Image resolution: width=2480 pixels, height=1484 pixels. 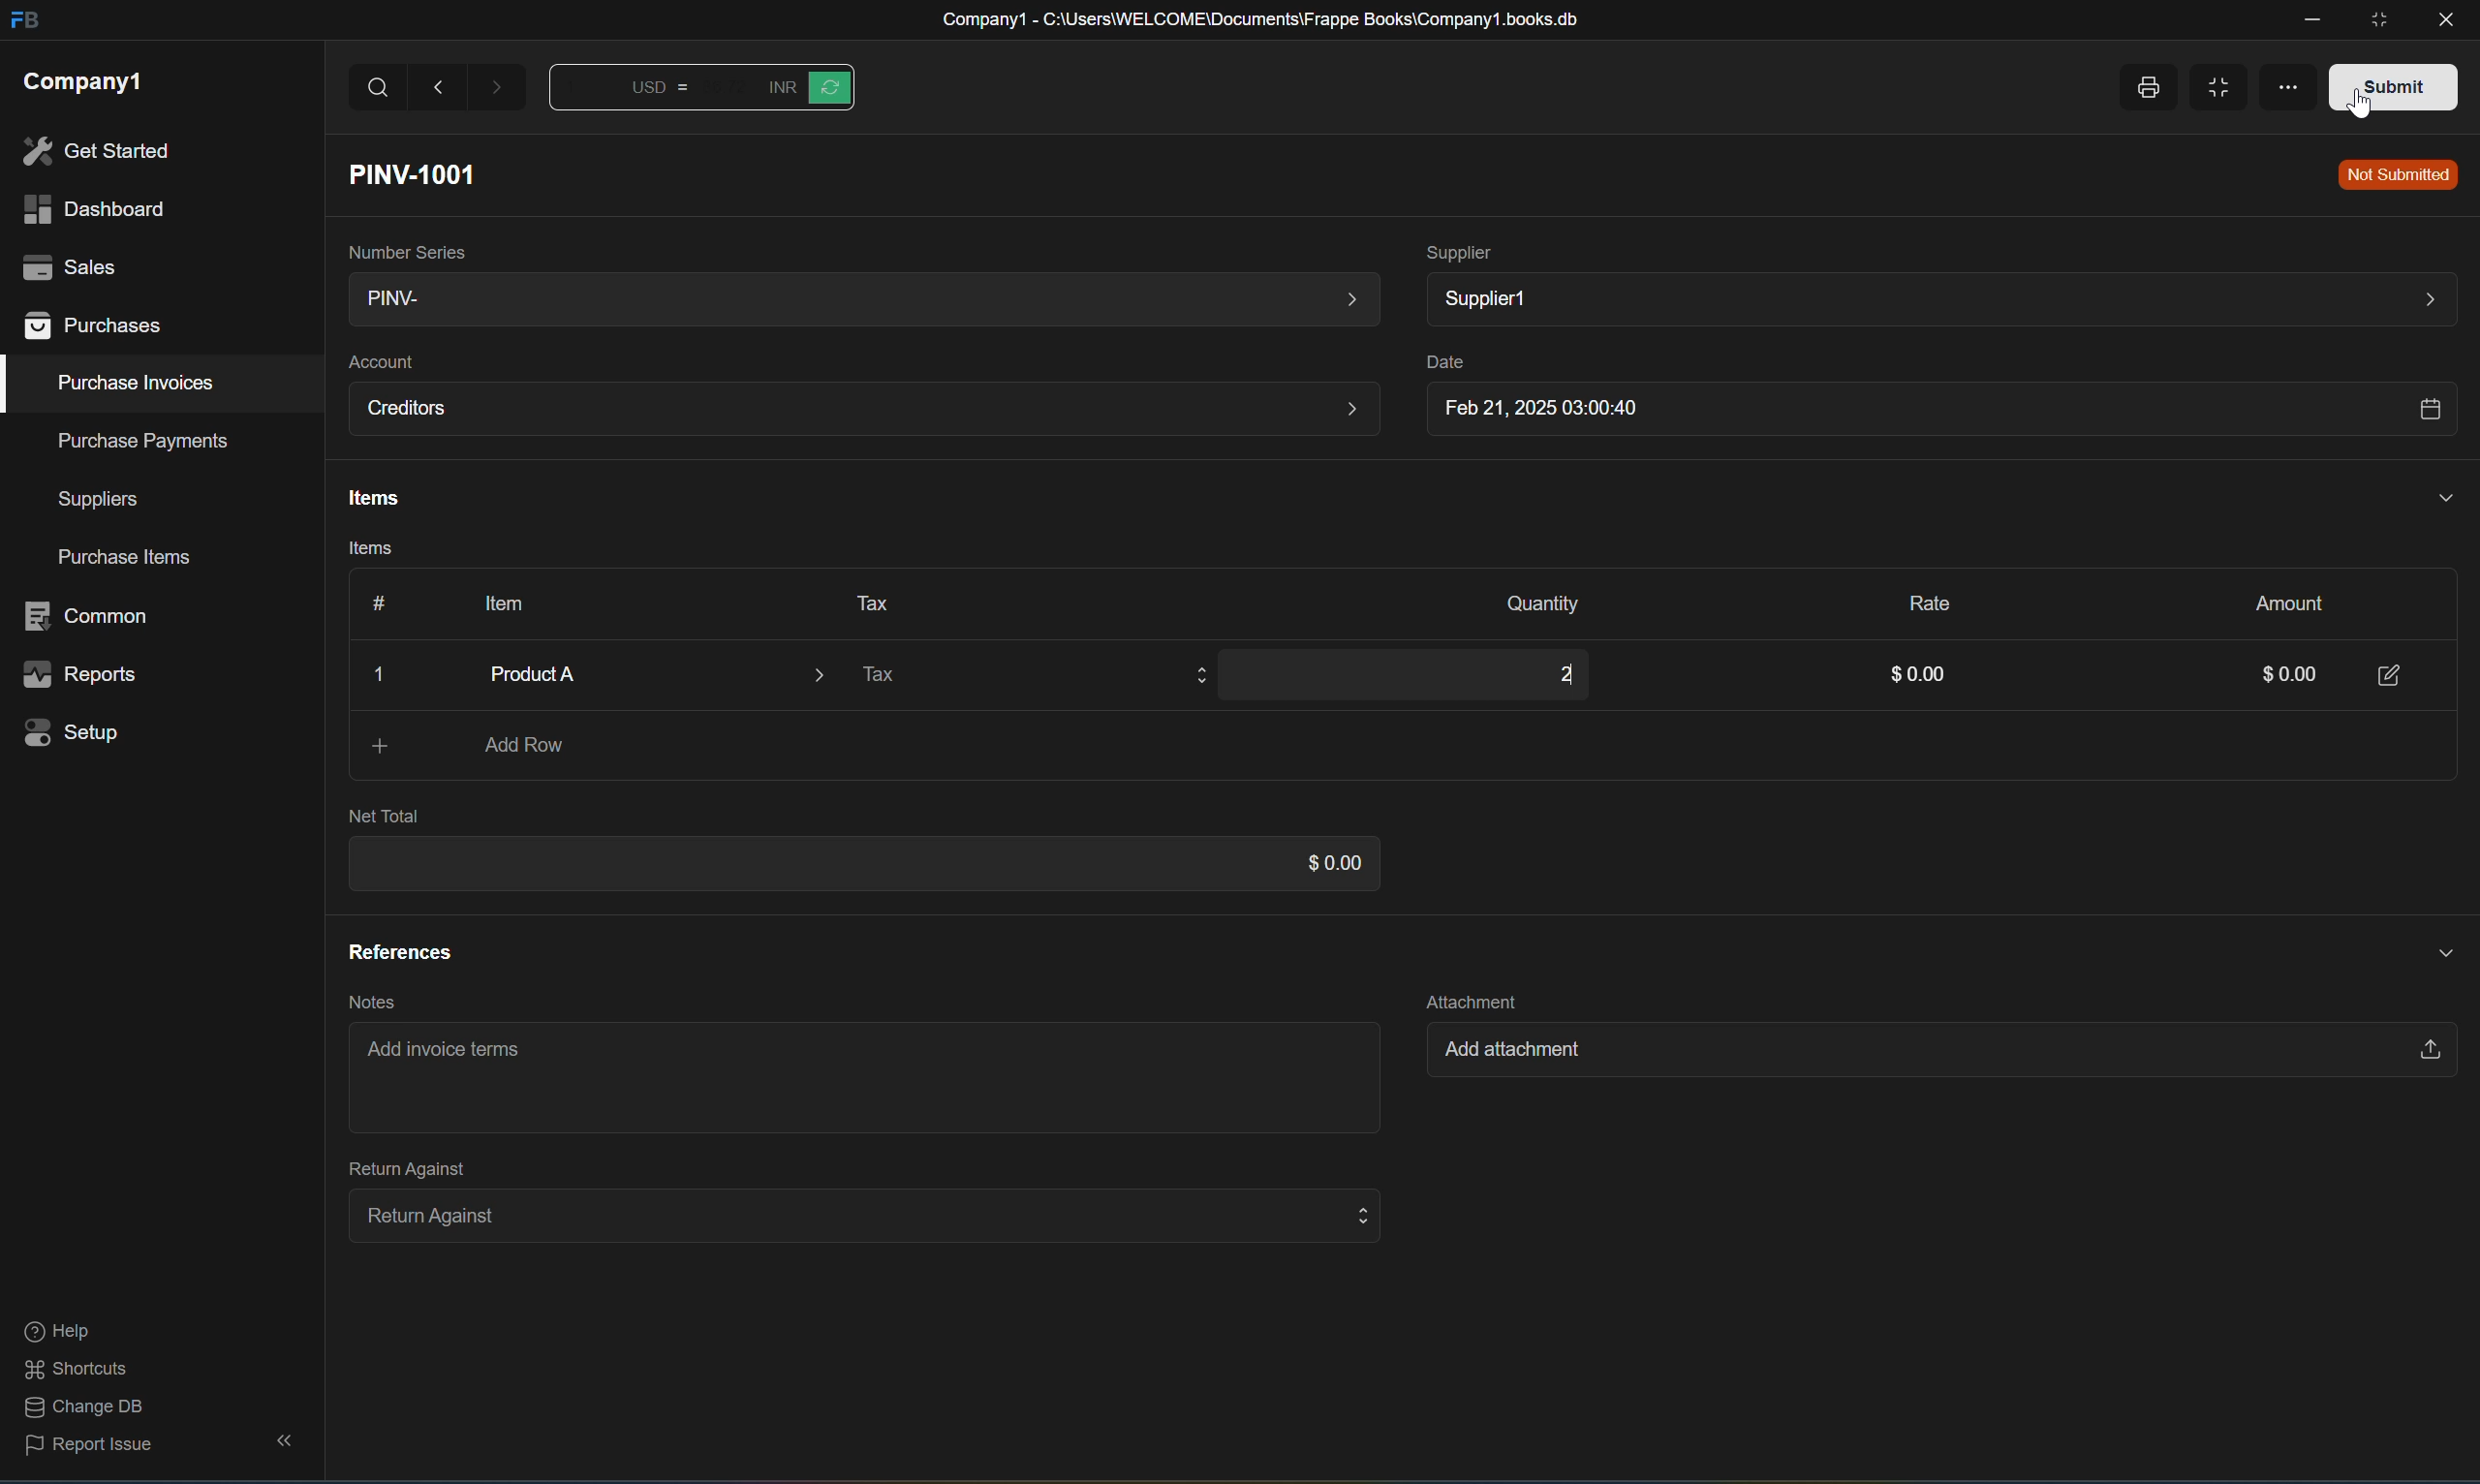 I want to click on purchases, so click(x=96, y=328).